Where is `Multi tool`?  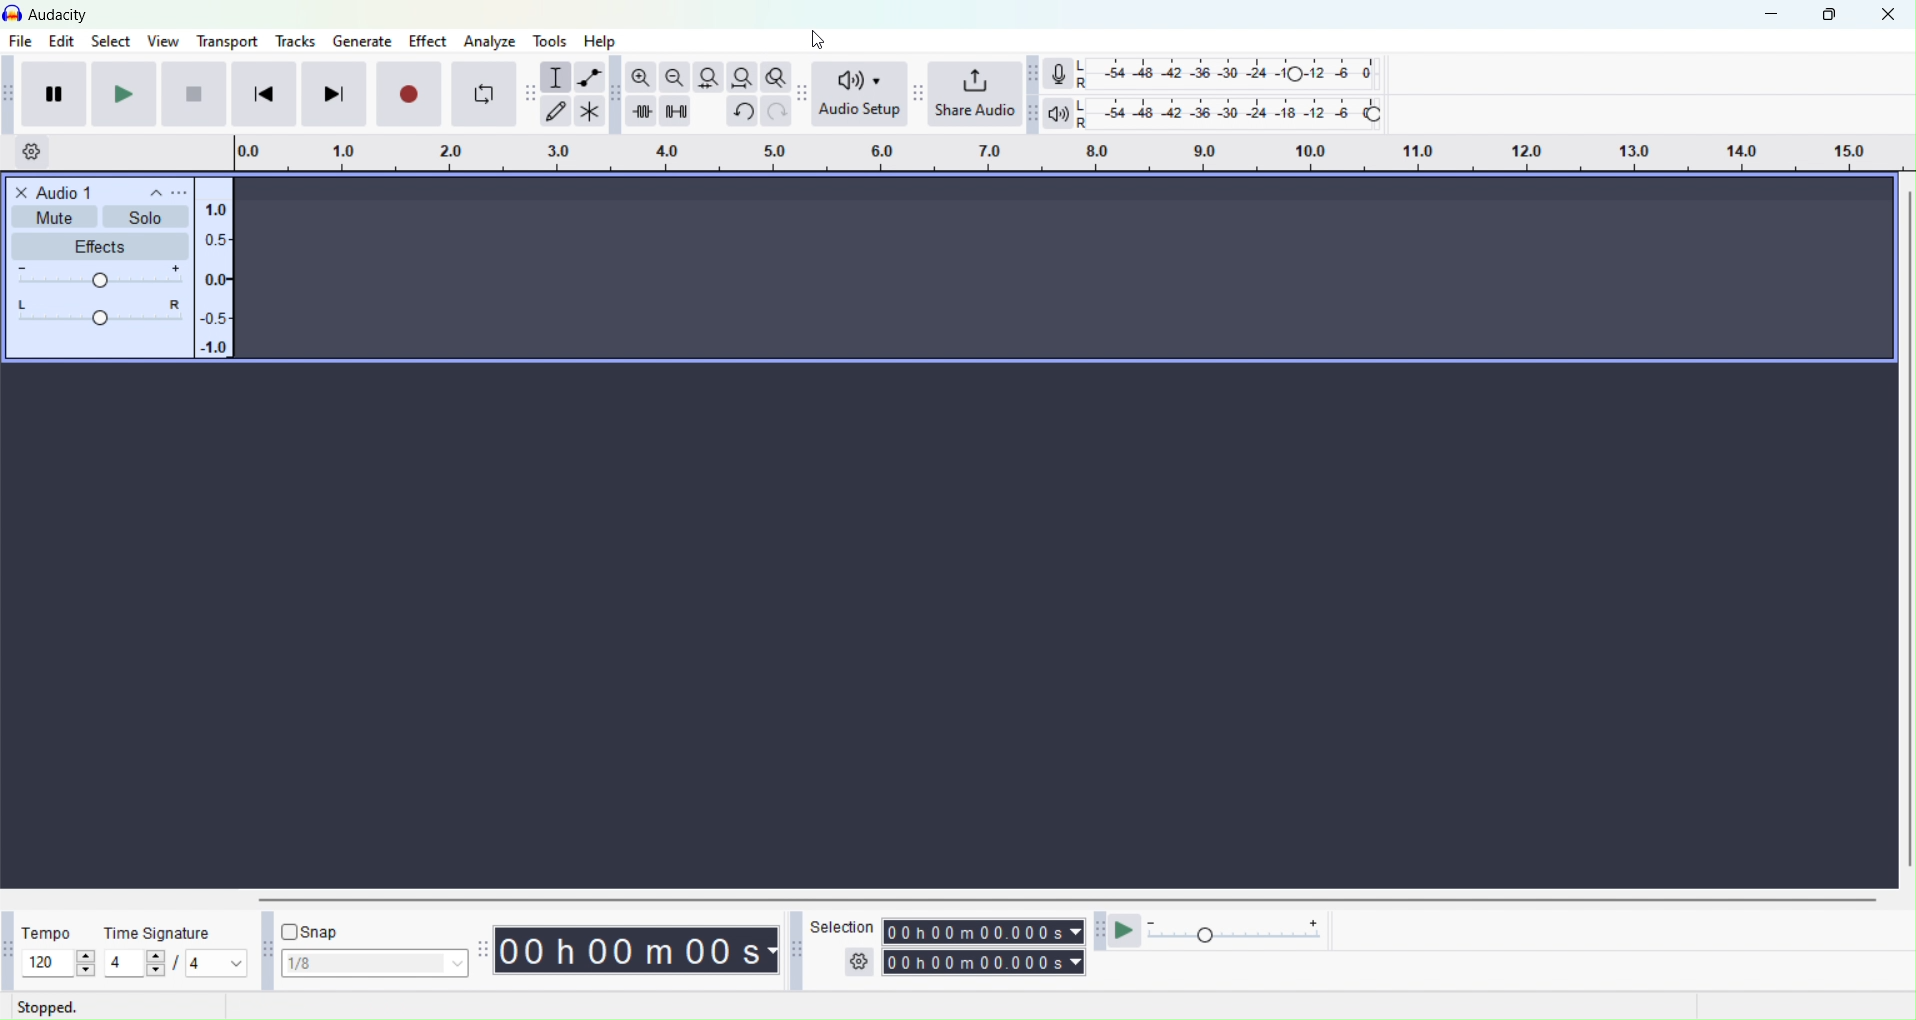
Multi tool is located at coordinates (586, 110).